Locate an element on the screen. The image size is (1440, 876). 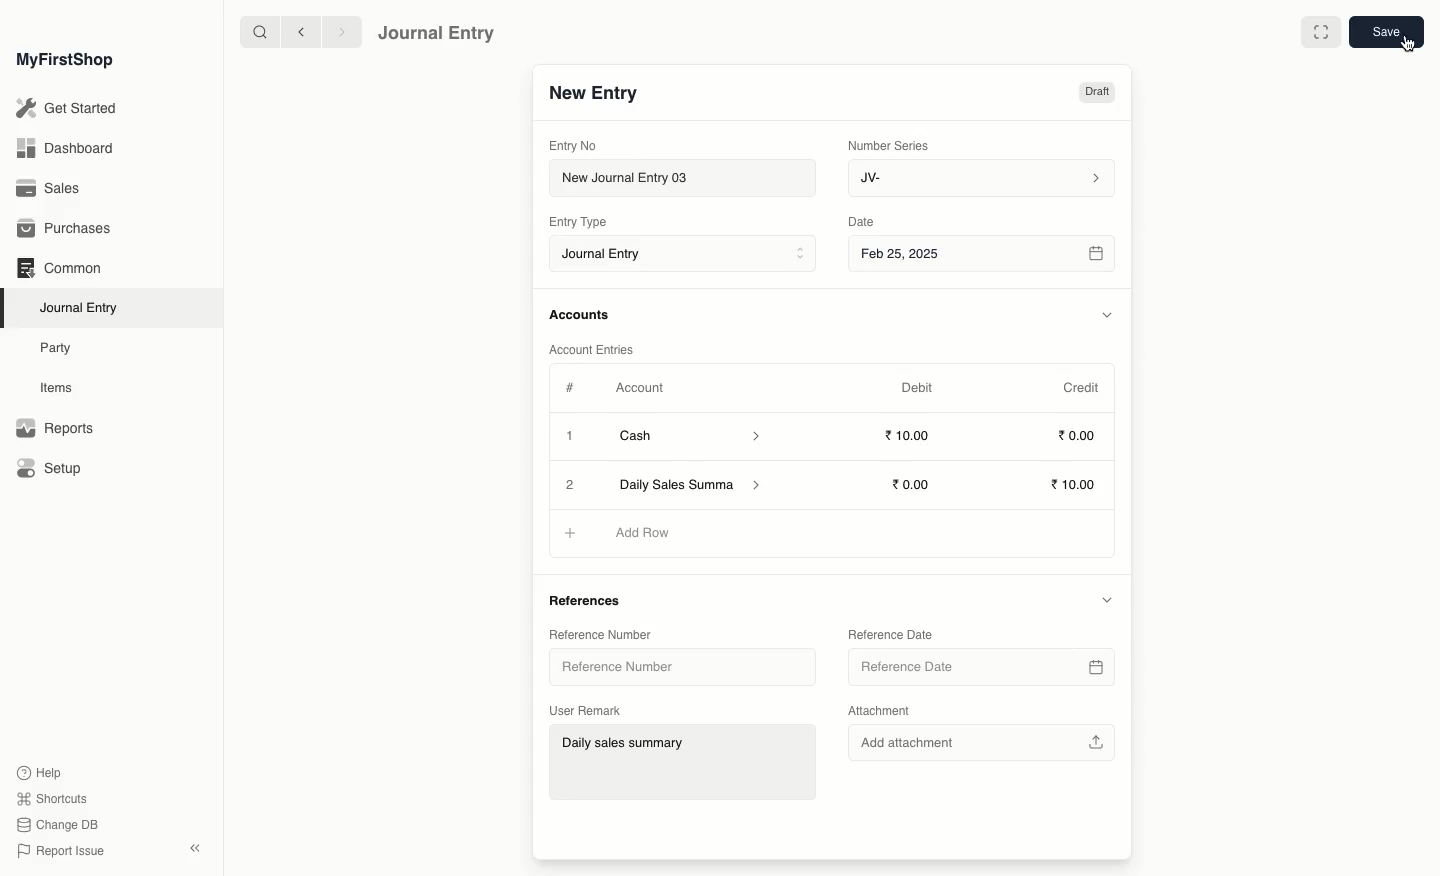
Help is located at coordinates (37, 771).